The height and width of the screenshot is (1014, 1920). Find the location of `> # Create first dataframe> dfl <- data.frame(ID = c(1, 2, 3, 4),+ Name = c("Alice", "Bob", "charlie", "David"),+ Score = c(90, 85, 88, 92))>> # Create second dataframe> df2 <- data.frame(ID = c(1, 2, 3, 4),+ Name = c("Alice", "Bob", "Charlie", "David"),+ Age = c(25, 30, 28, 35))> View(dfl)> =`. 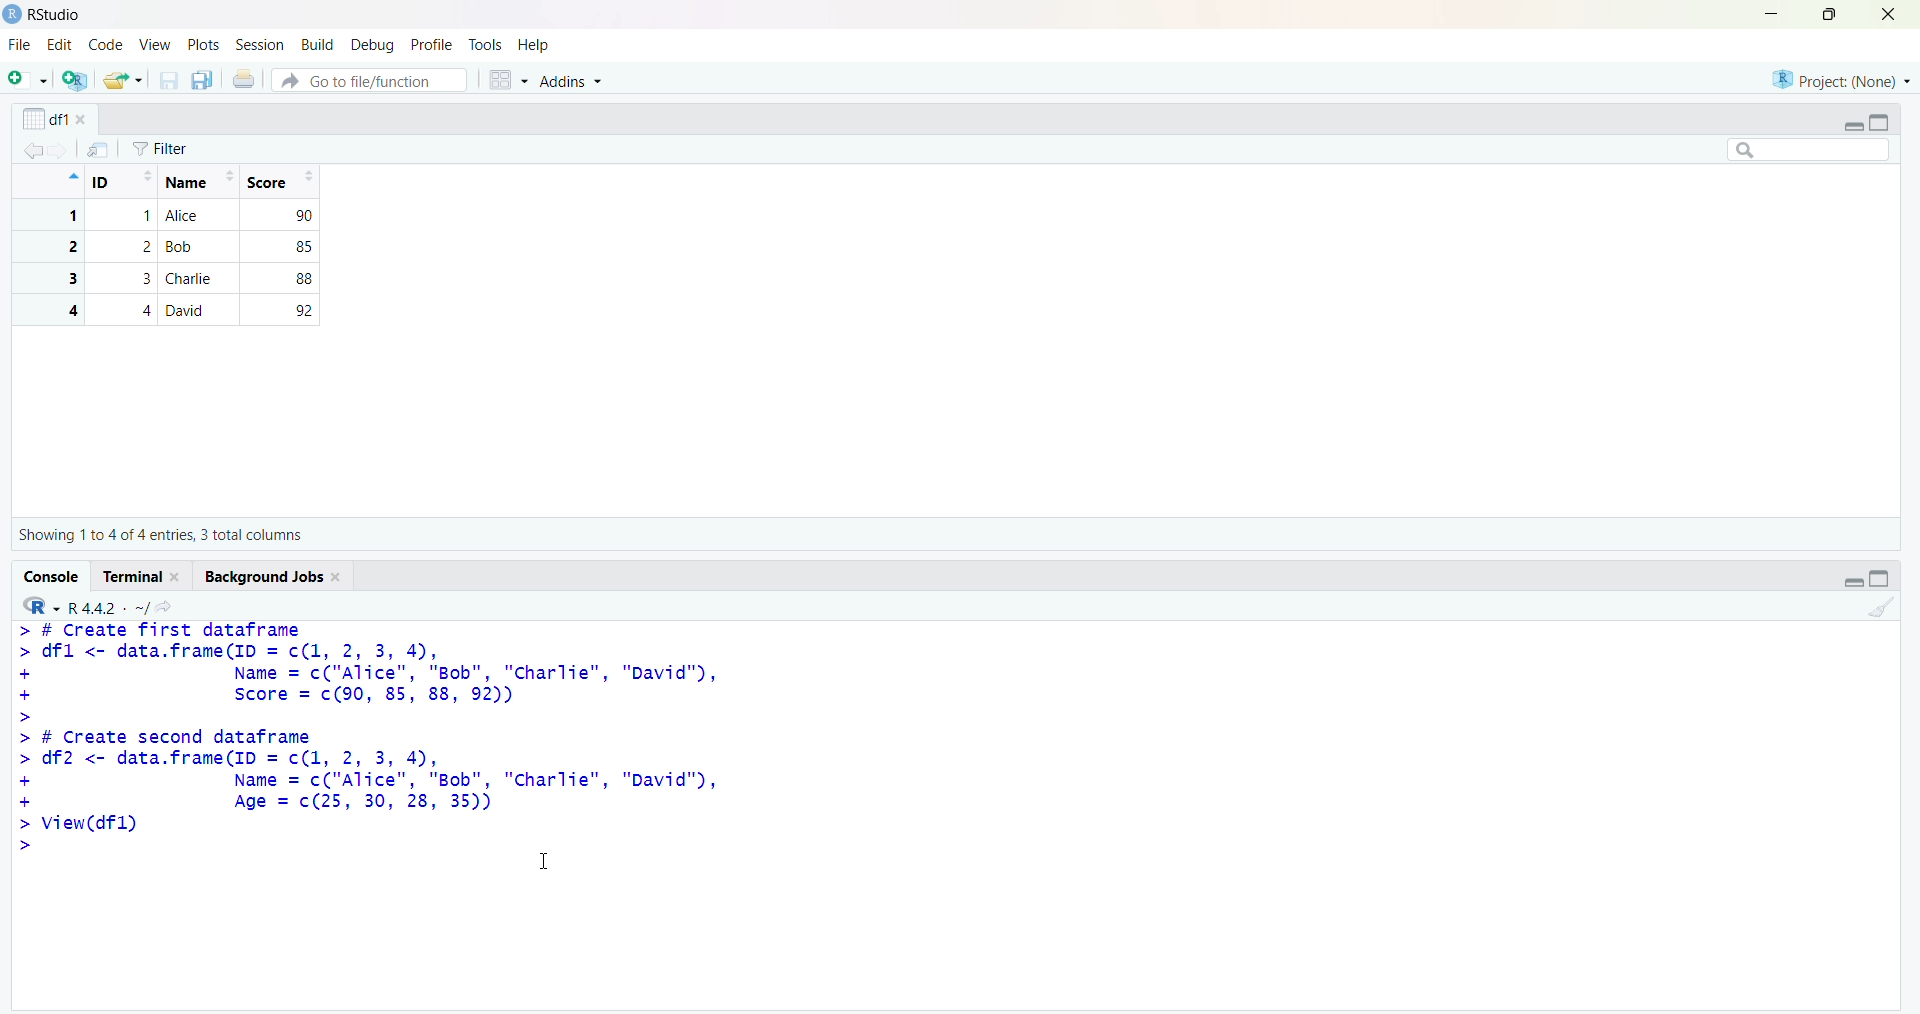

> # Create first dataframe> dfl <- data.frame(ID = c(1, 2, 3, 4),+ Name = c("Alice", "Bob", "charlie", "David"),+ Score = c(90, 85, 88, 92))>> # Create second dataframe> df2 <- data.frame(ID = c(1, 2, 3, 4),+ Name = c("Alice", "Bob", "Charlie", "David"),+ Age = c(25, 30, 28, 35))> View(dfl)> = is located at coordinates (370, 739).